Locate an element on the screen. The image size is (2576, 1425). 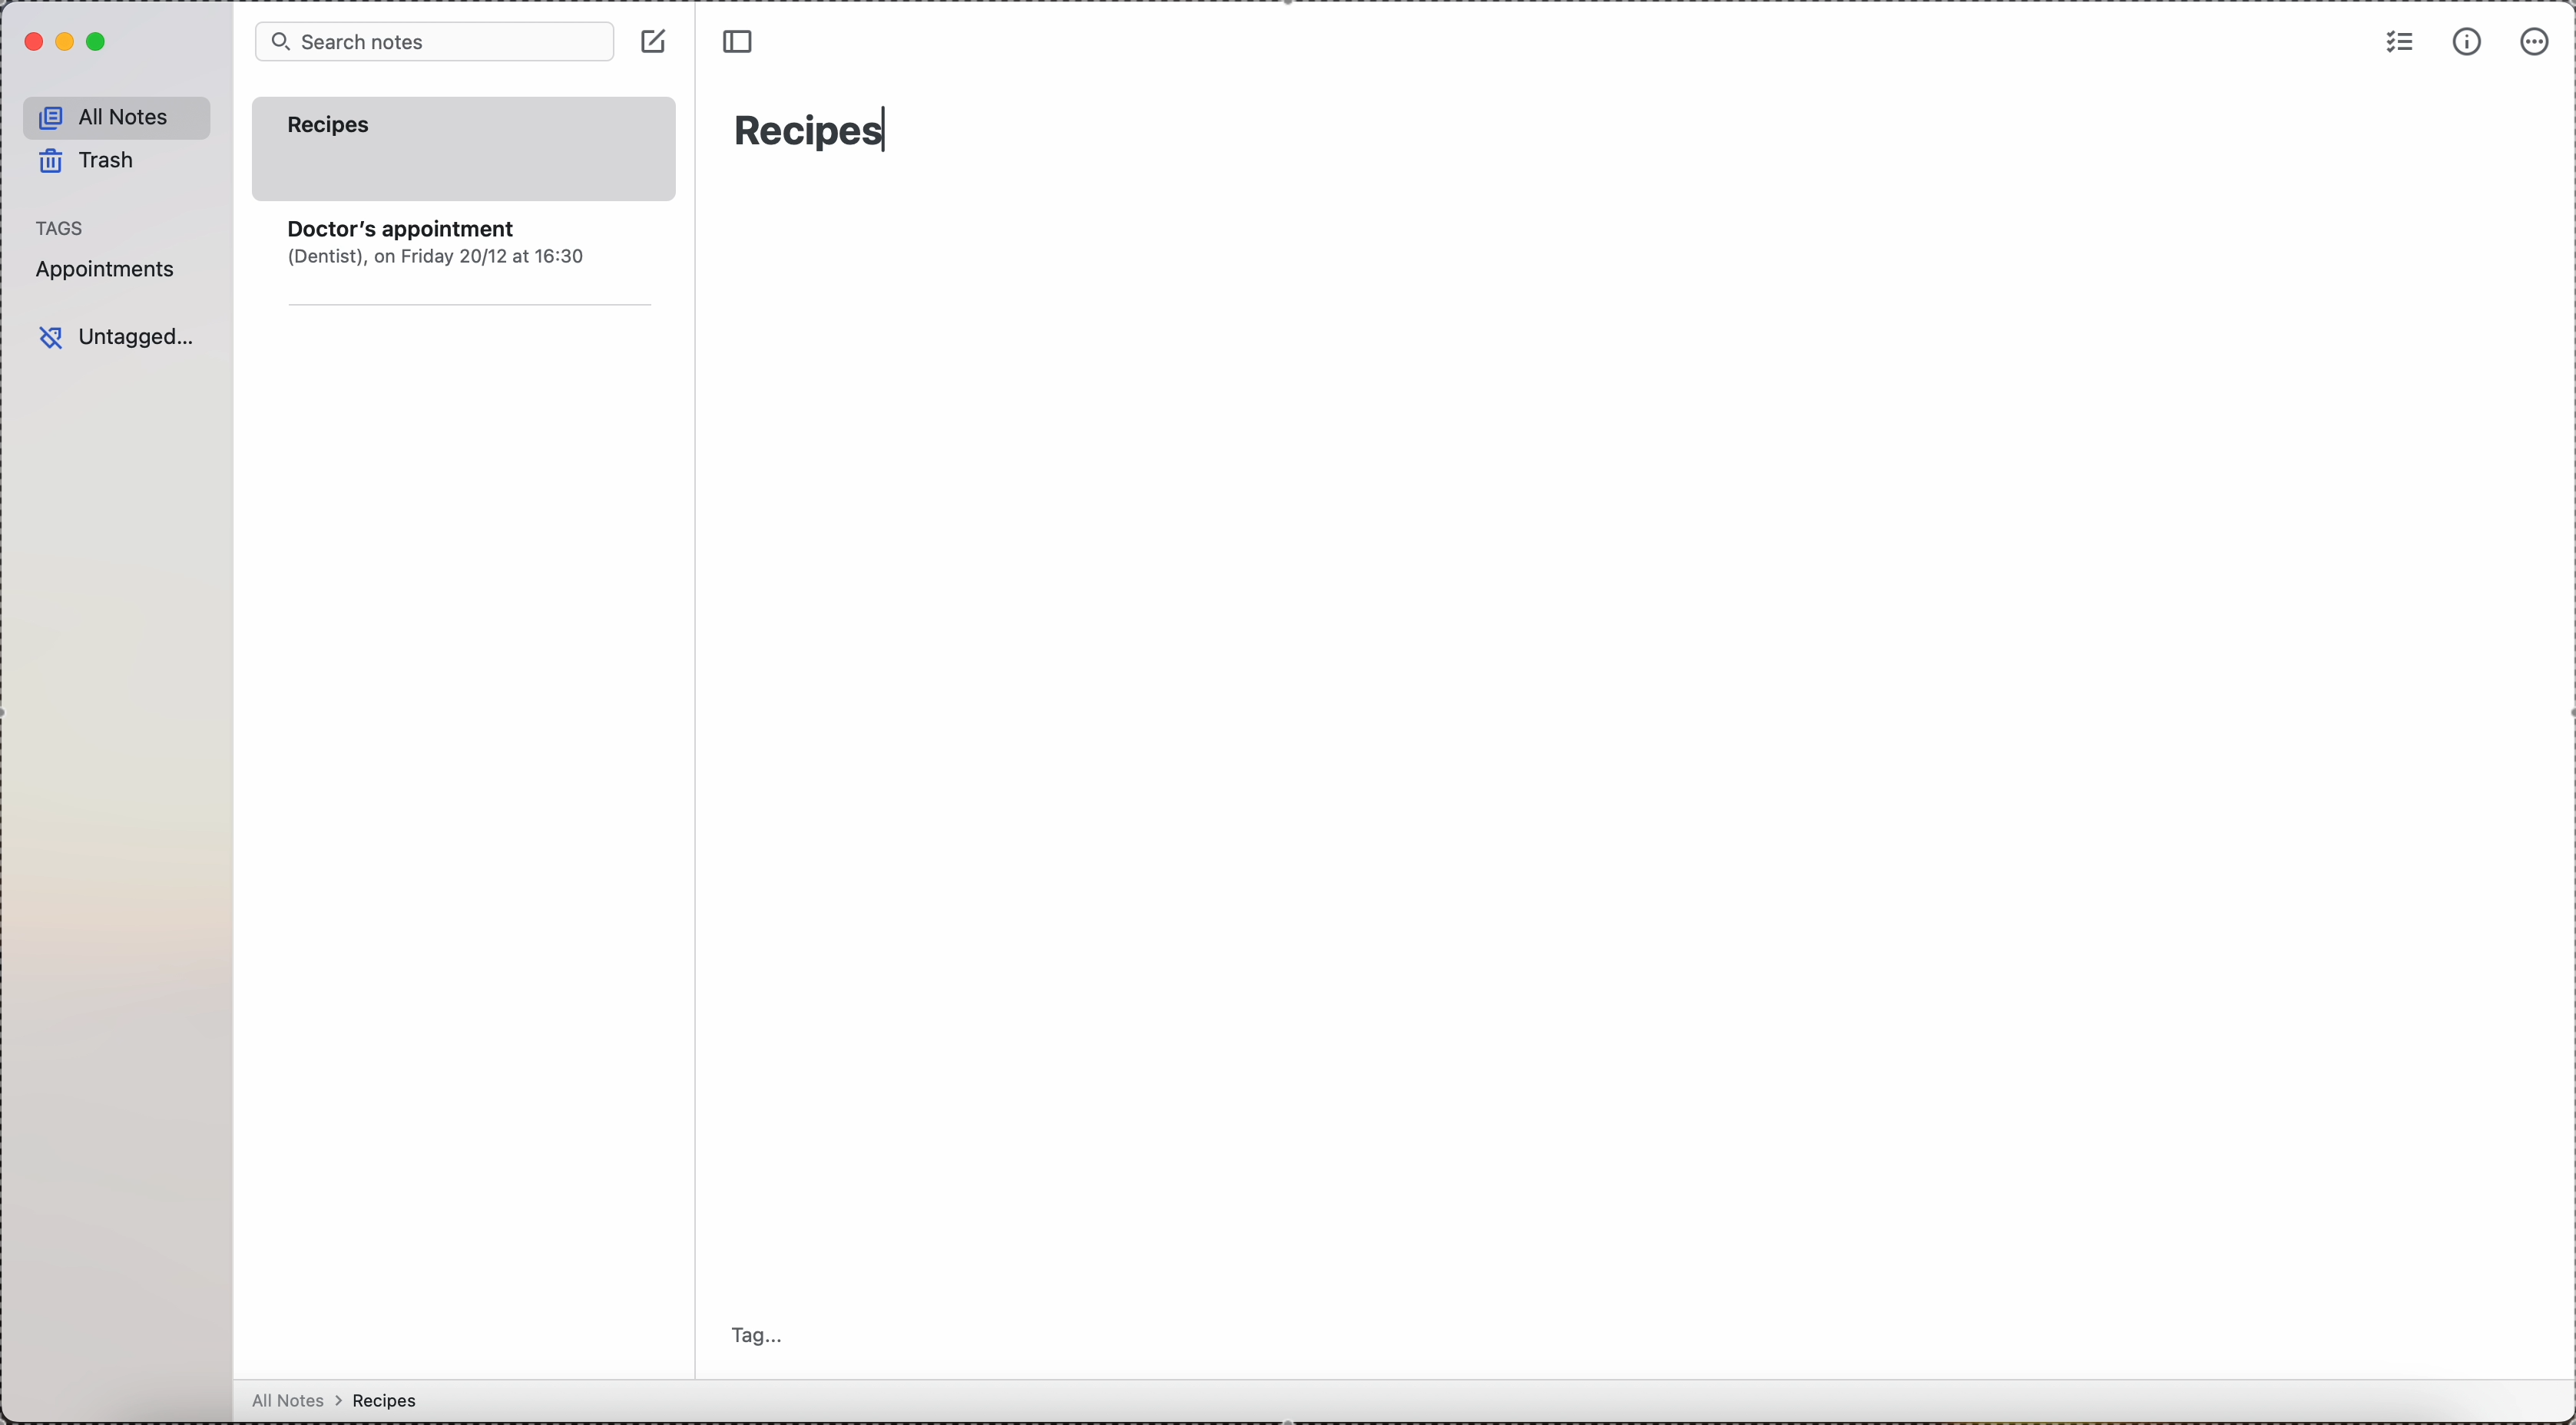
search bar is located at coordinates (433, 42).